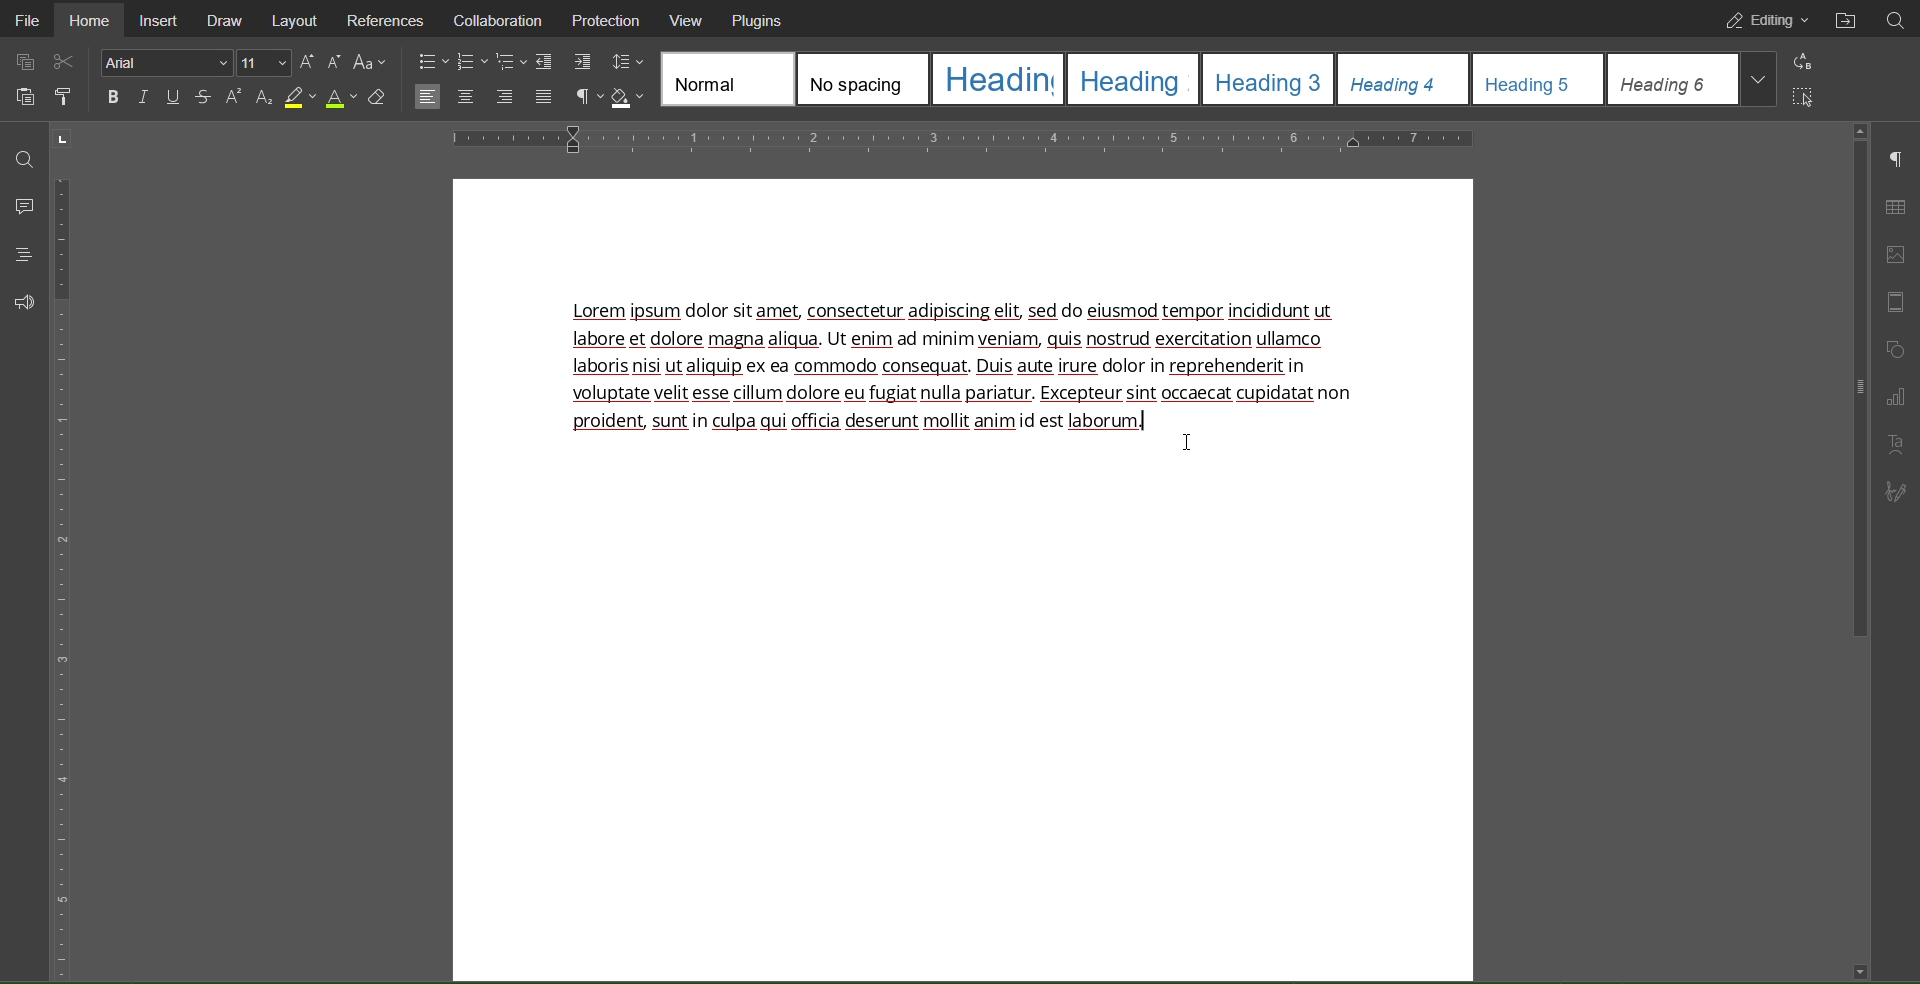 This screenshot has height=984, width=1920. I want to click on Insert, so click(160, 20).